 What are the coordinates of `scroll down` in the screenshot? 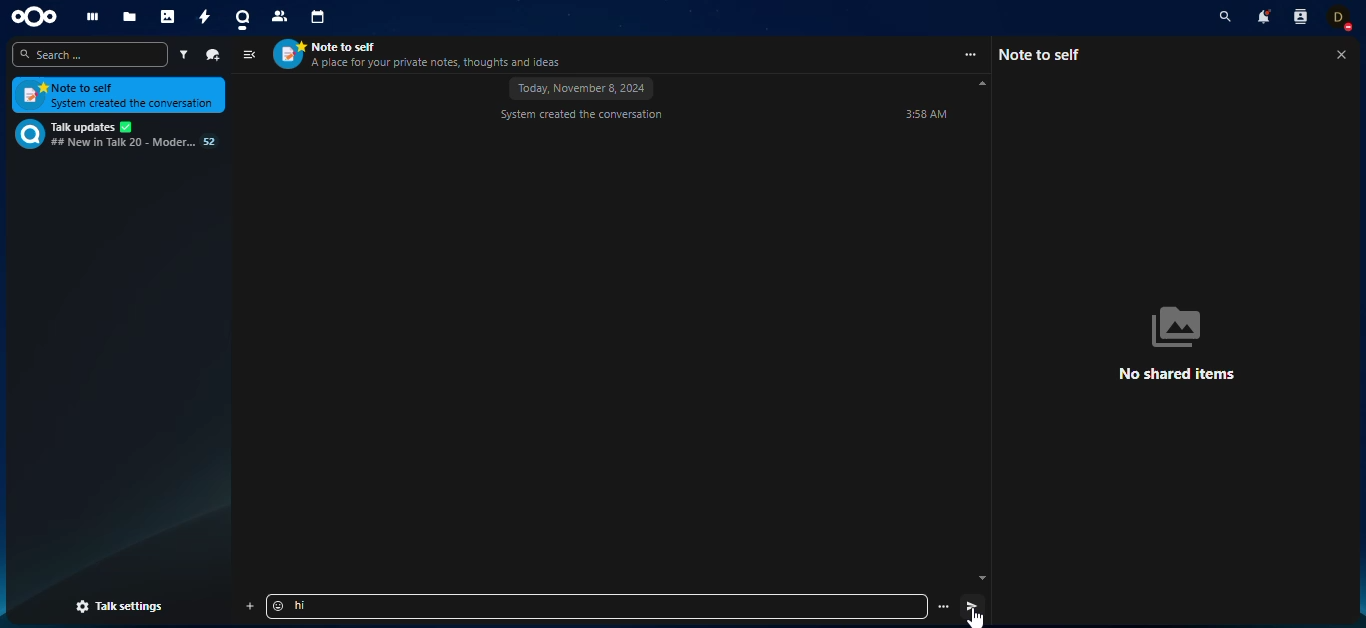 It's located at (982, 578).